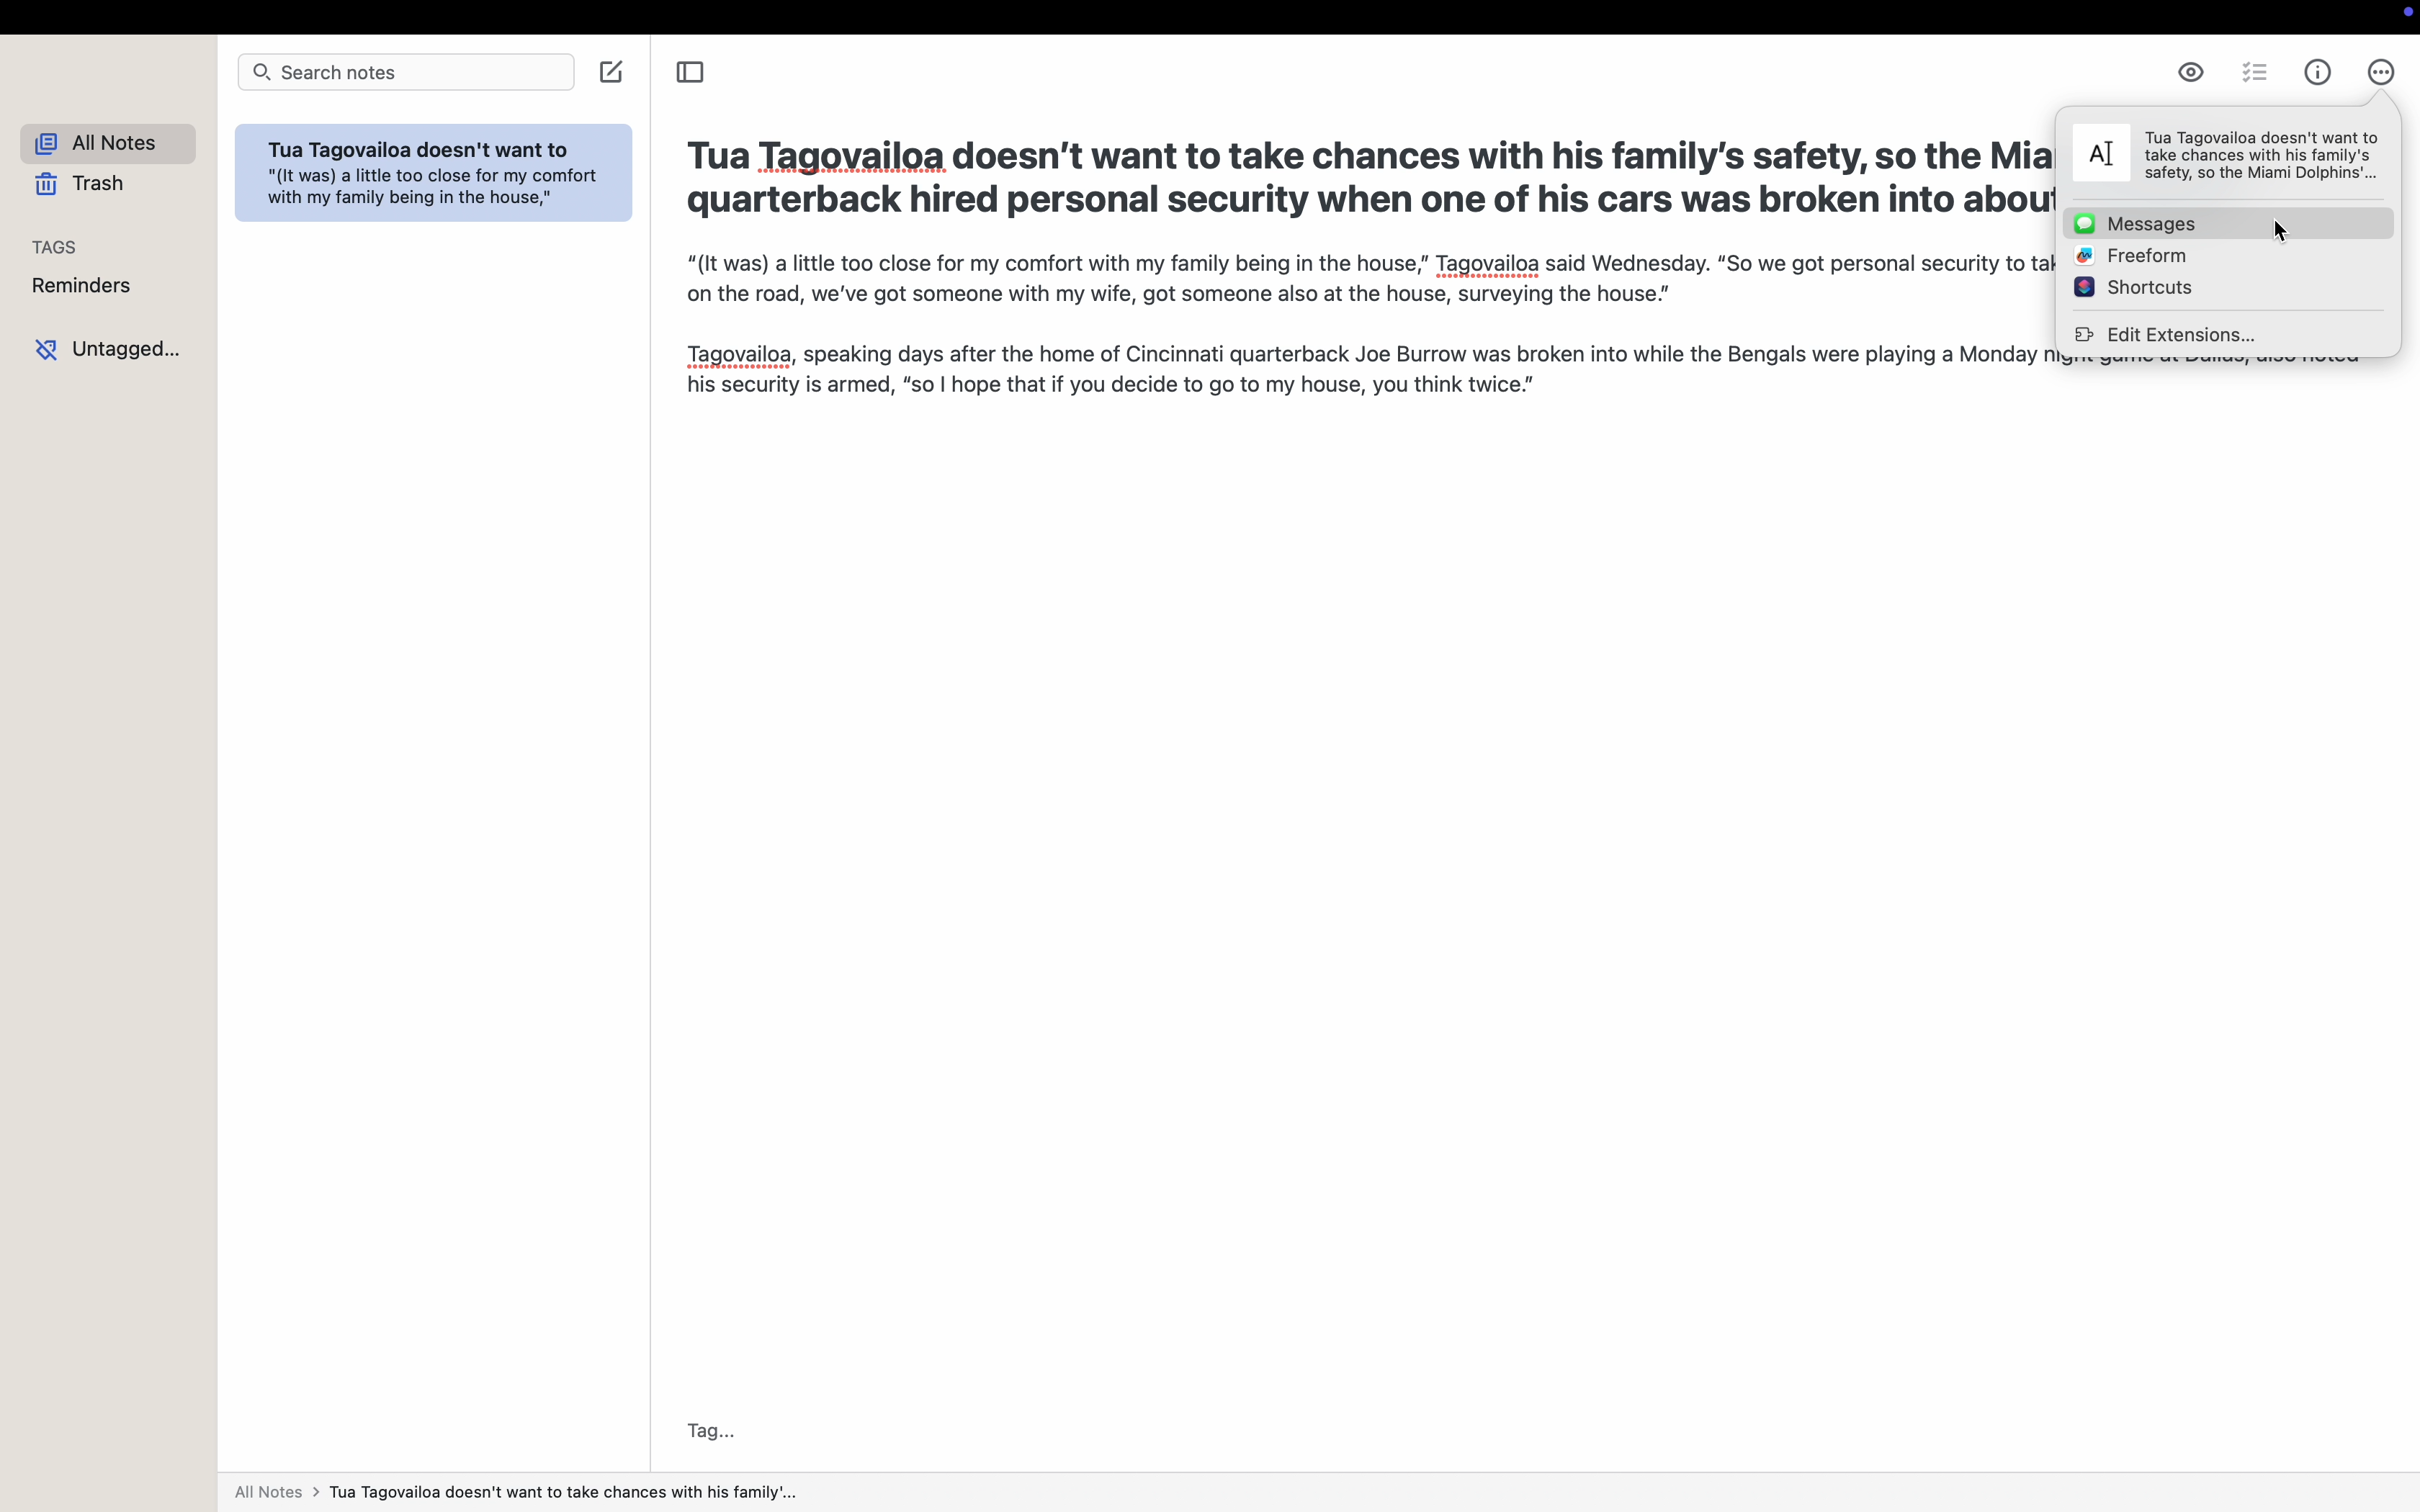 The width and height of the screenshot is (2420, 1512). What do you see at coordinates (2229, 222) in the screenshot?
I see `click on messages` at bounding box center [2229, 222].